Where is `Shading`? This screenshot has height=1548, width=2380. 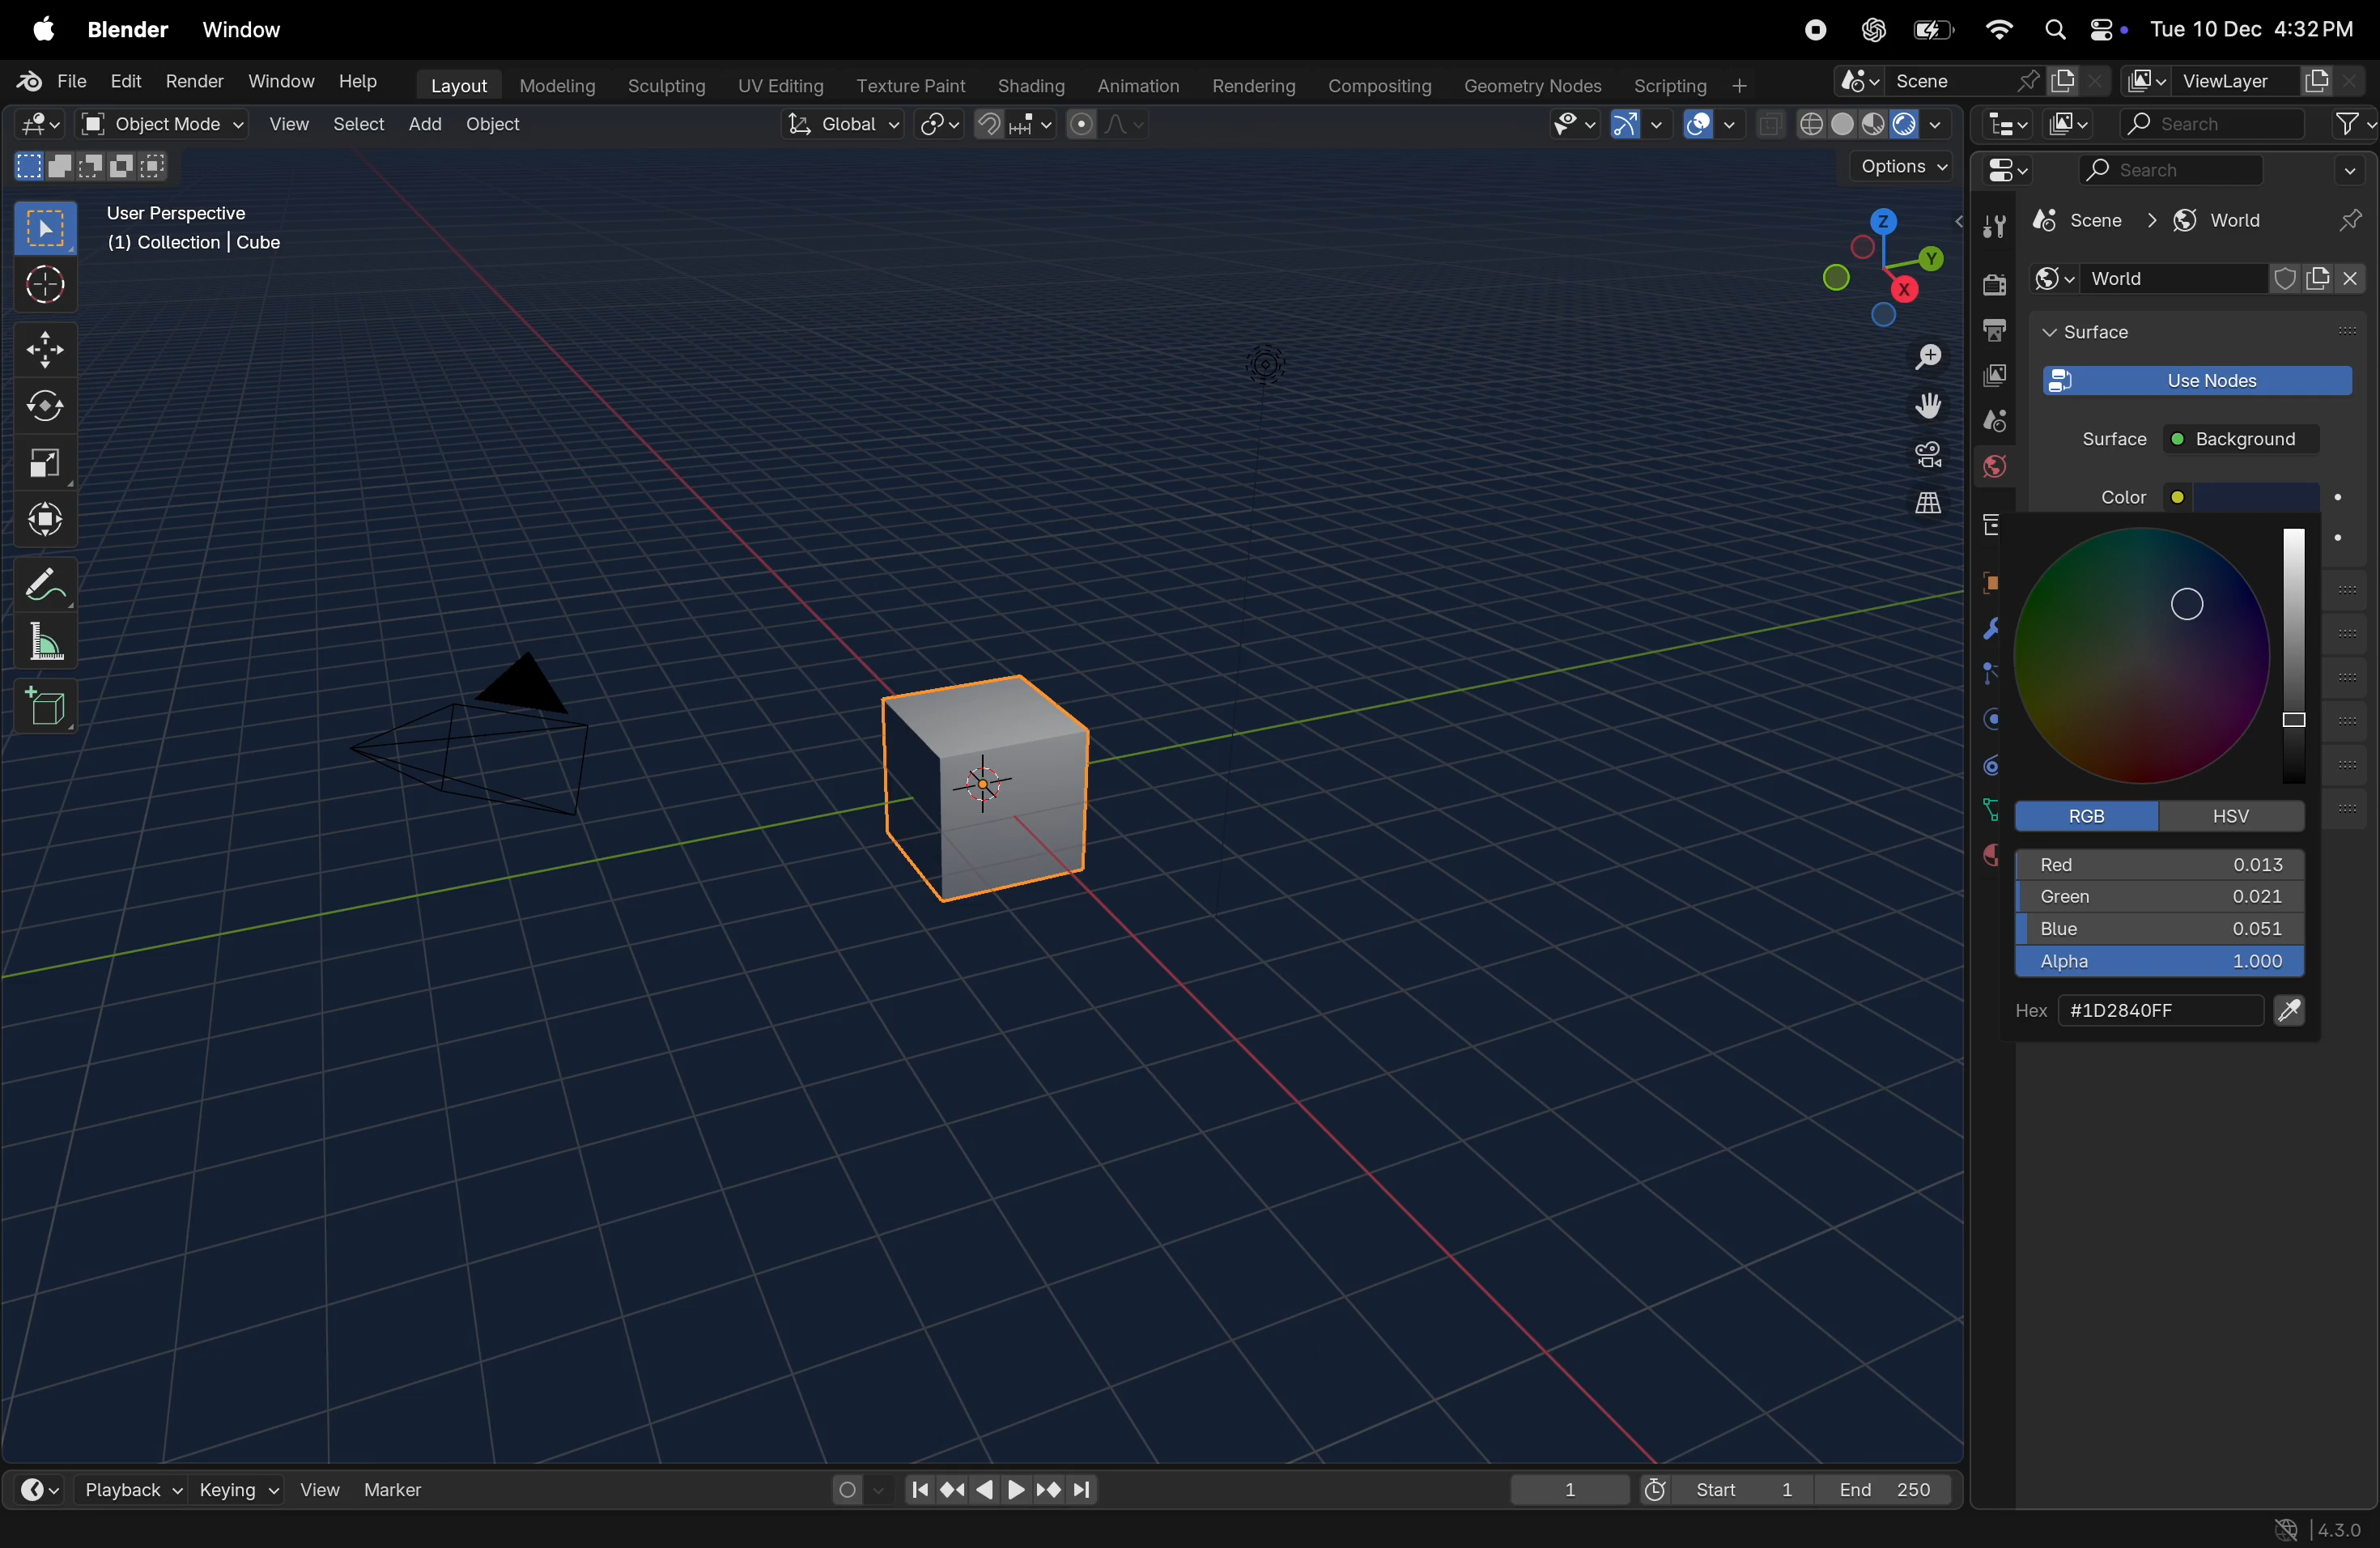 Shading is located at coordinates (1027, 85).